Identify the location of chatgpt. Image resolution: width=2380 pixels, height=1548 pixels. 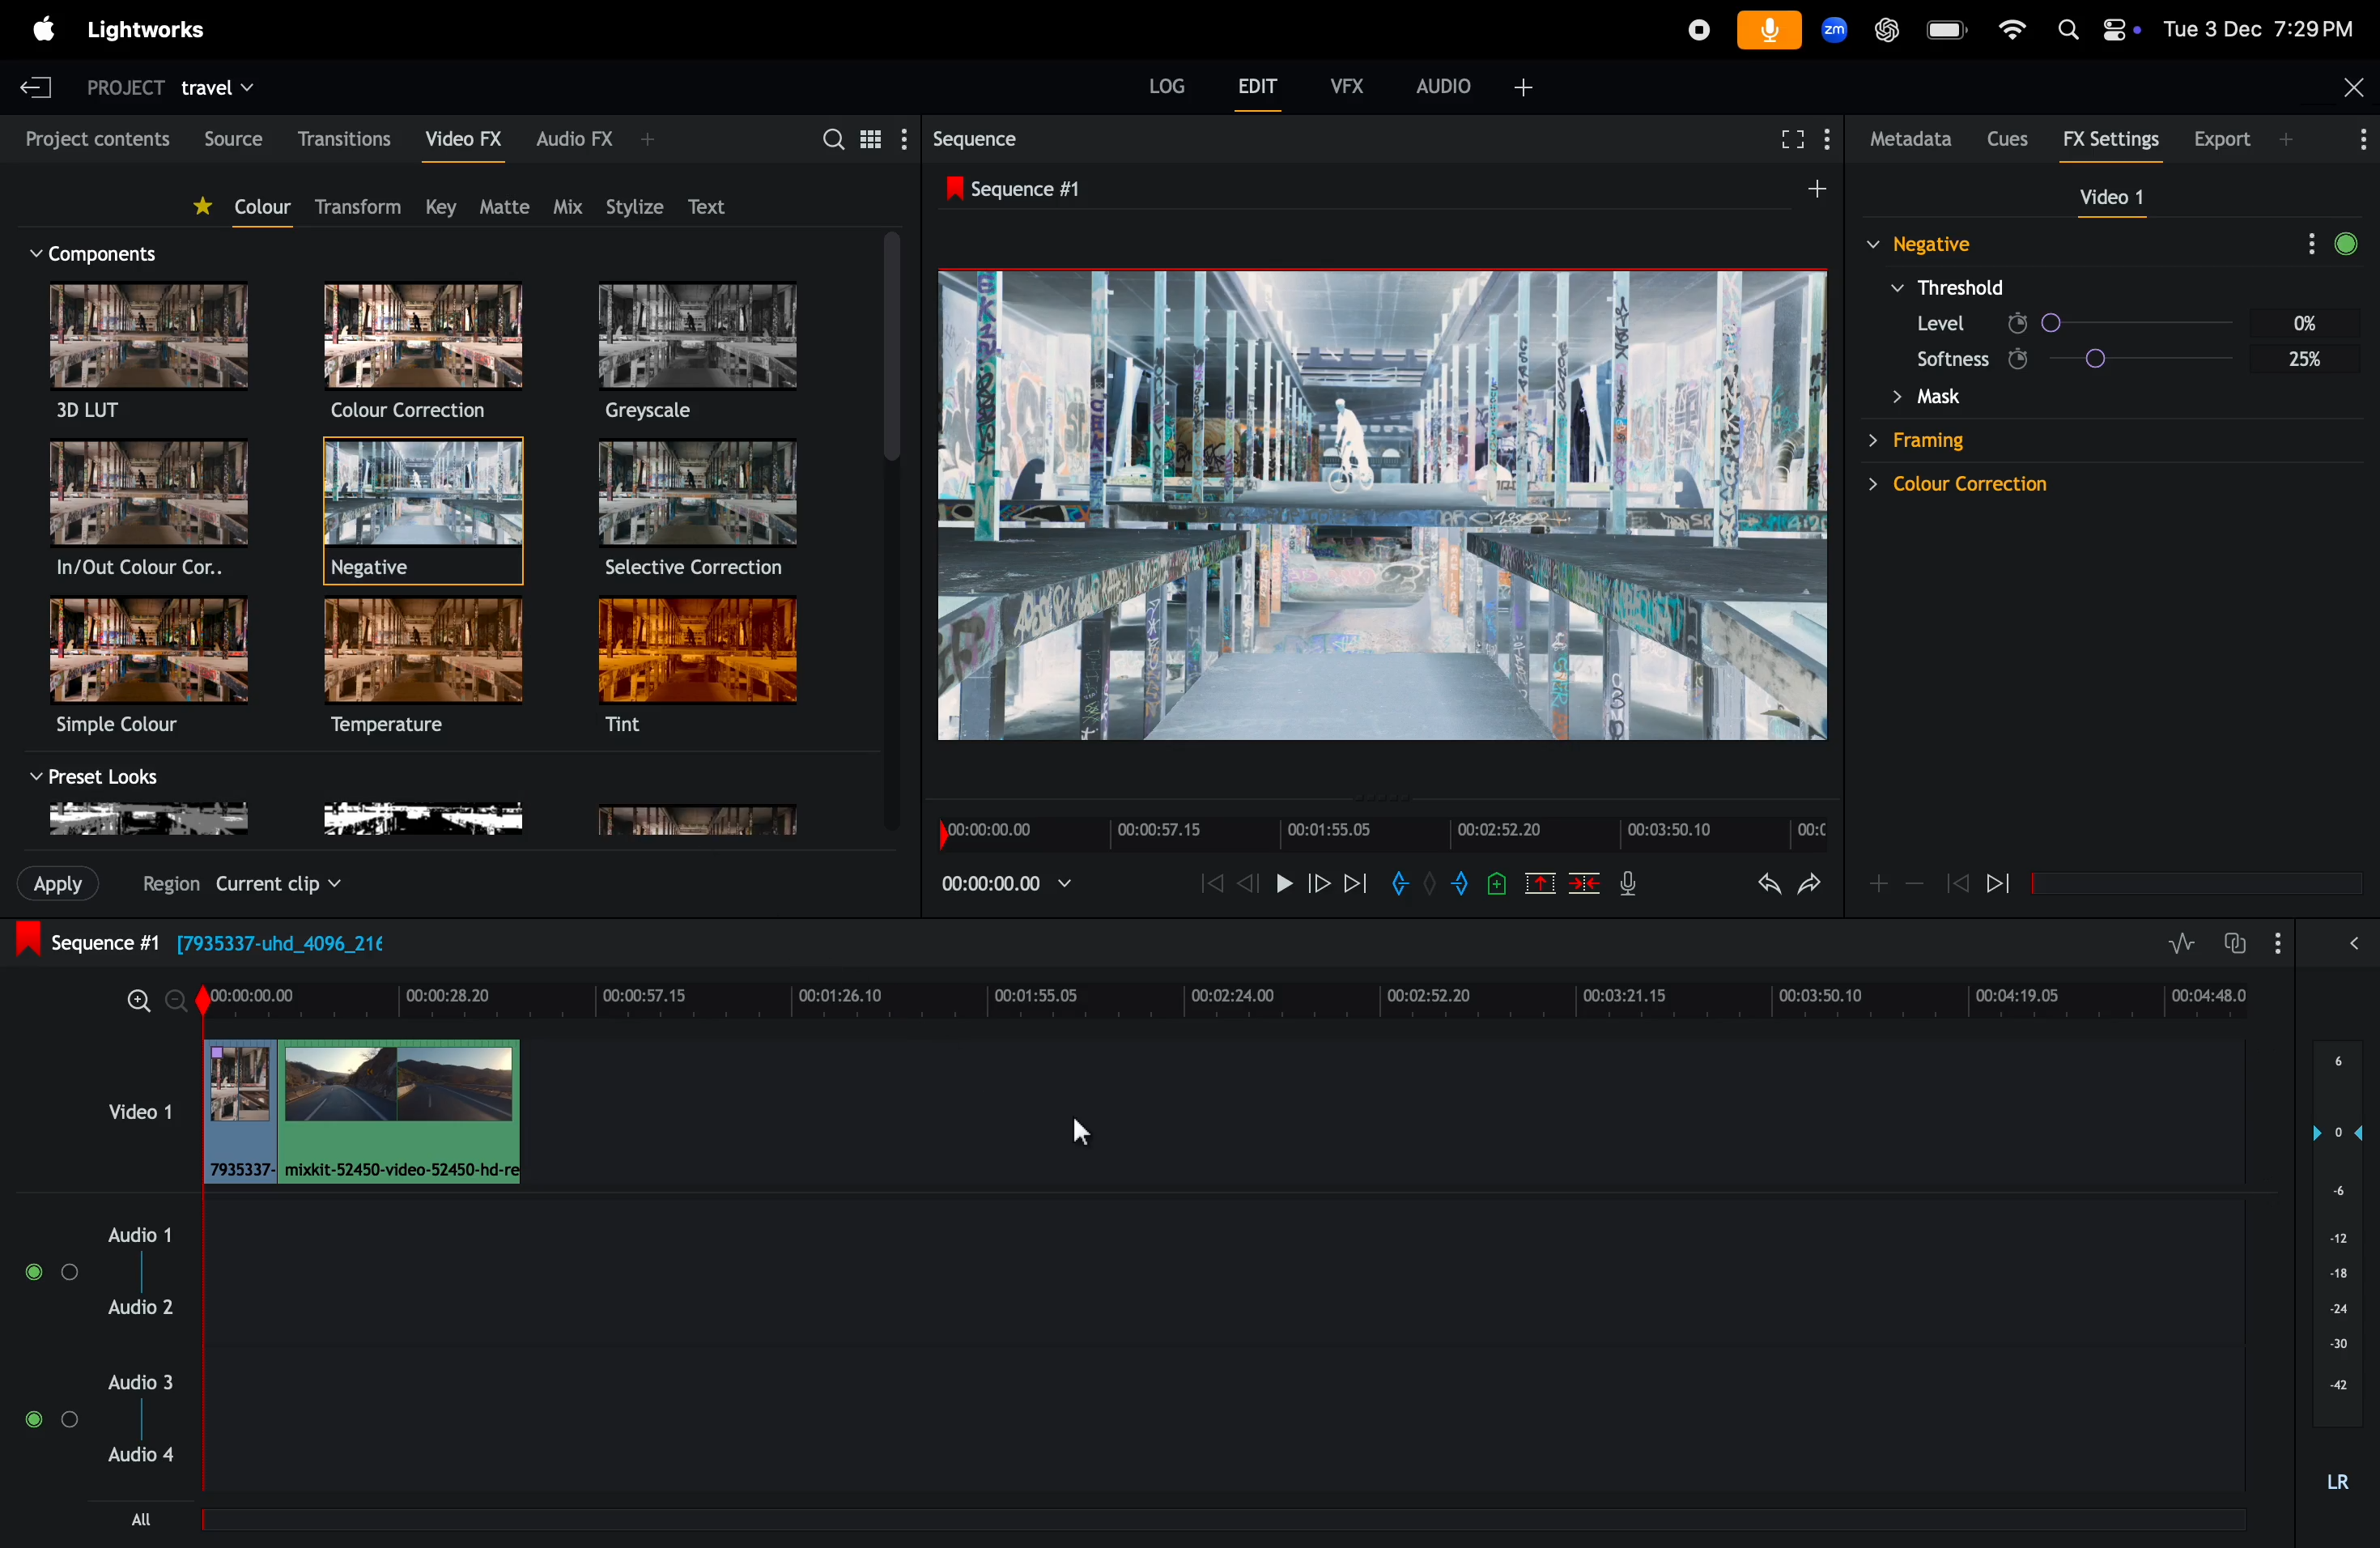
(1888, 31).